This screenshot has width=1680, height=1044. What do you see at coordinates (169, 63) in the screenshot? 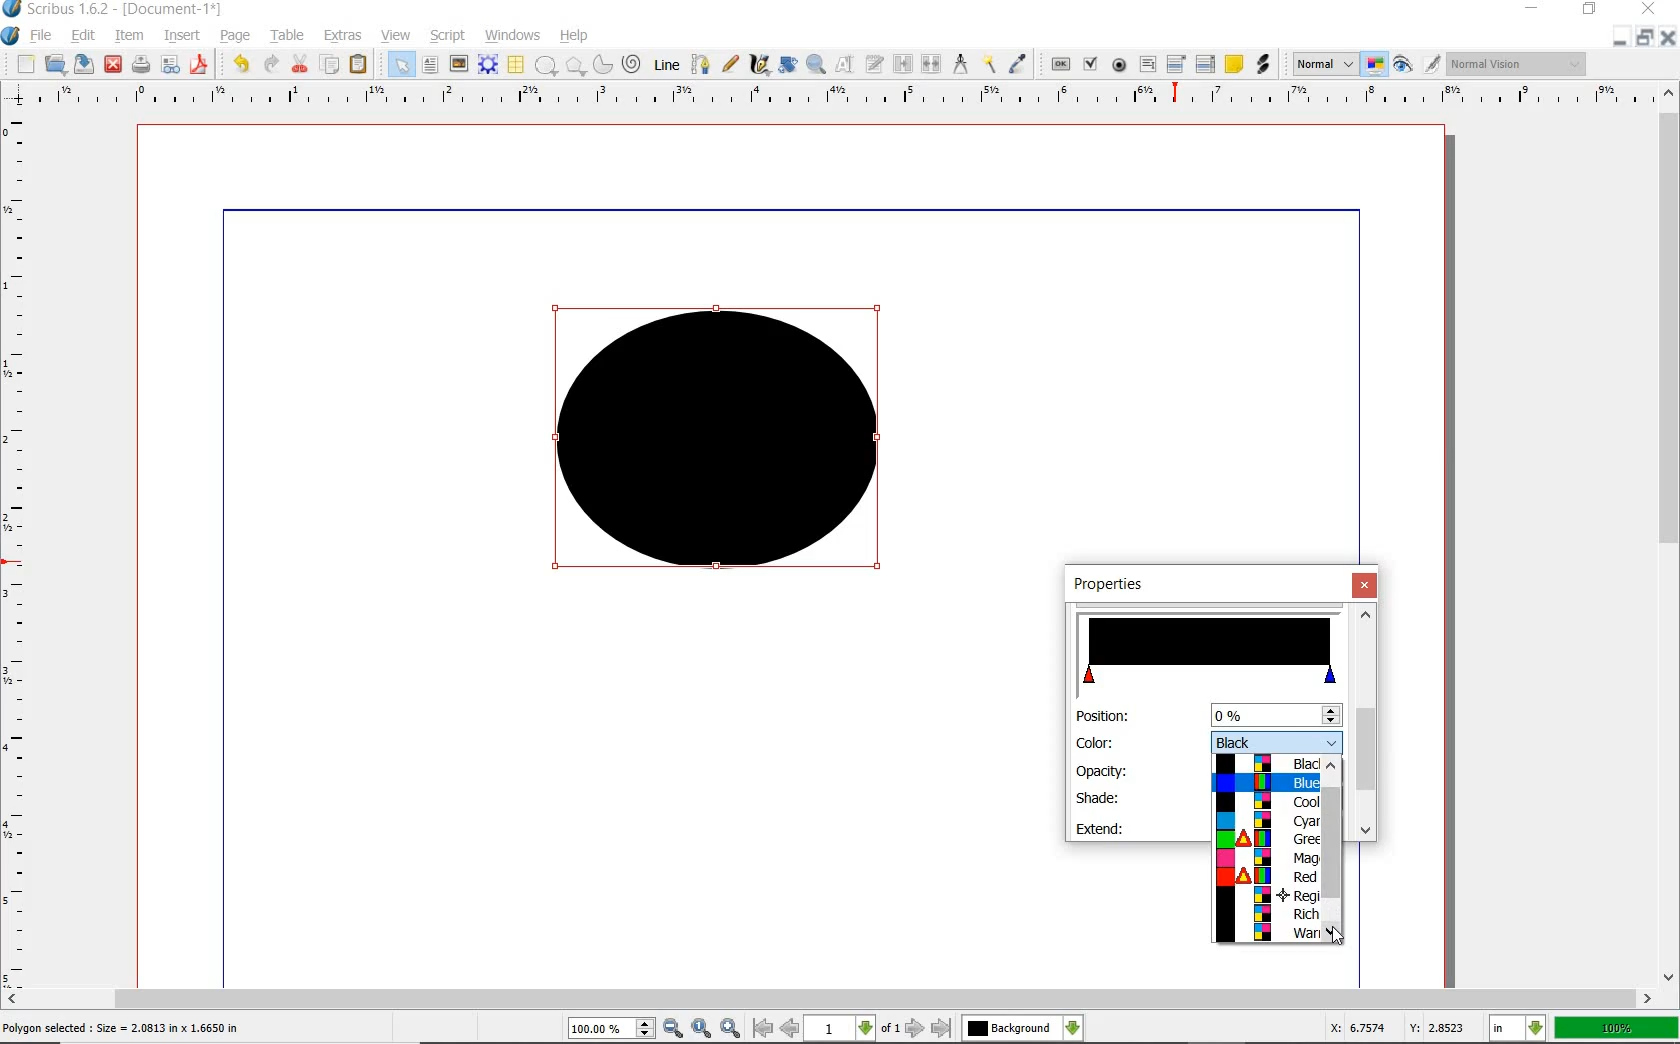
I see `PREFLIGHT VERIFIER` at bounding box center [169, 63].